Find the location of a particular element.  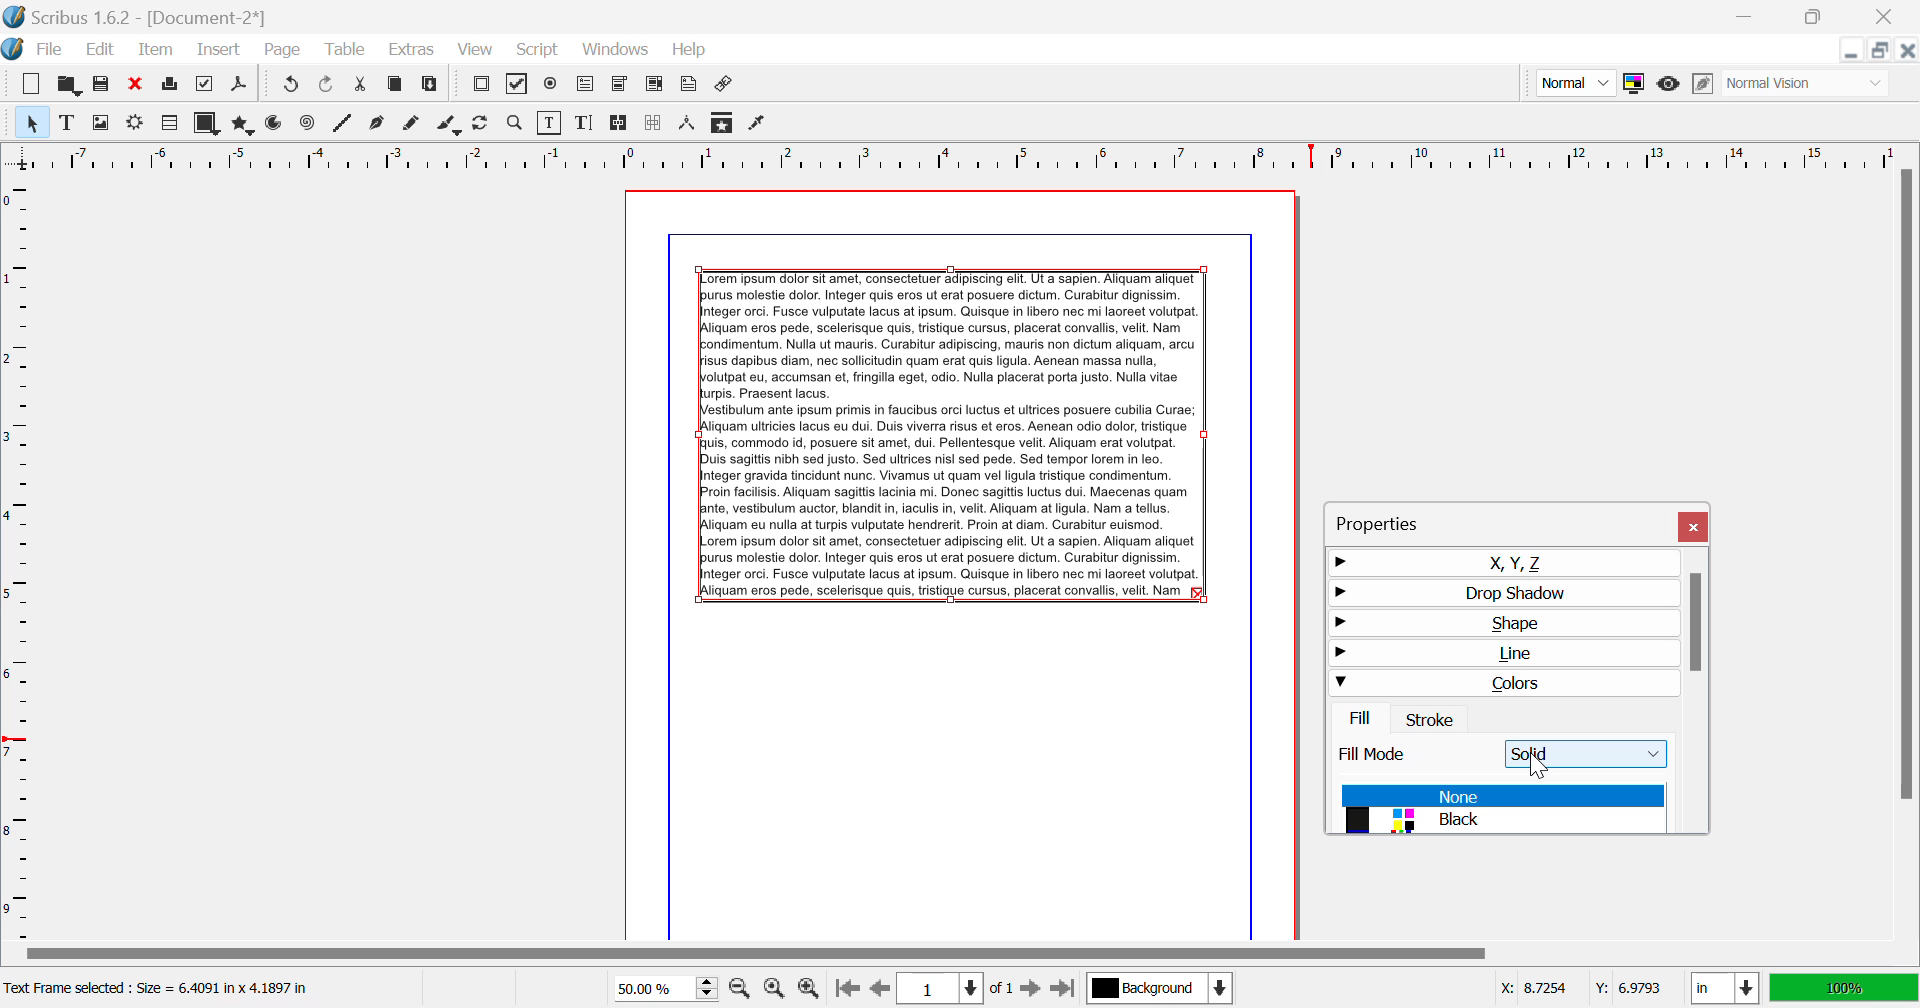

Scroll Bar is located at coordinates (1907, 552).